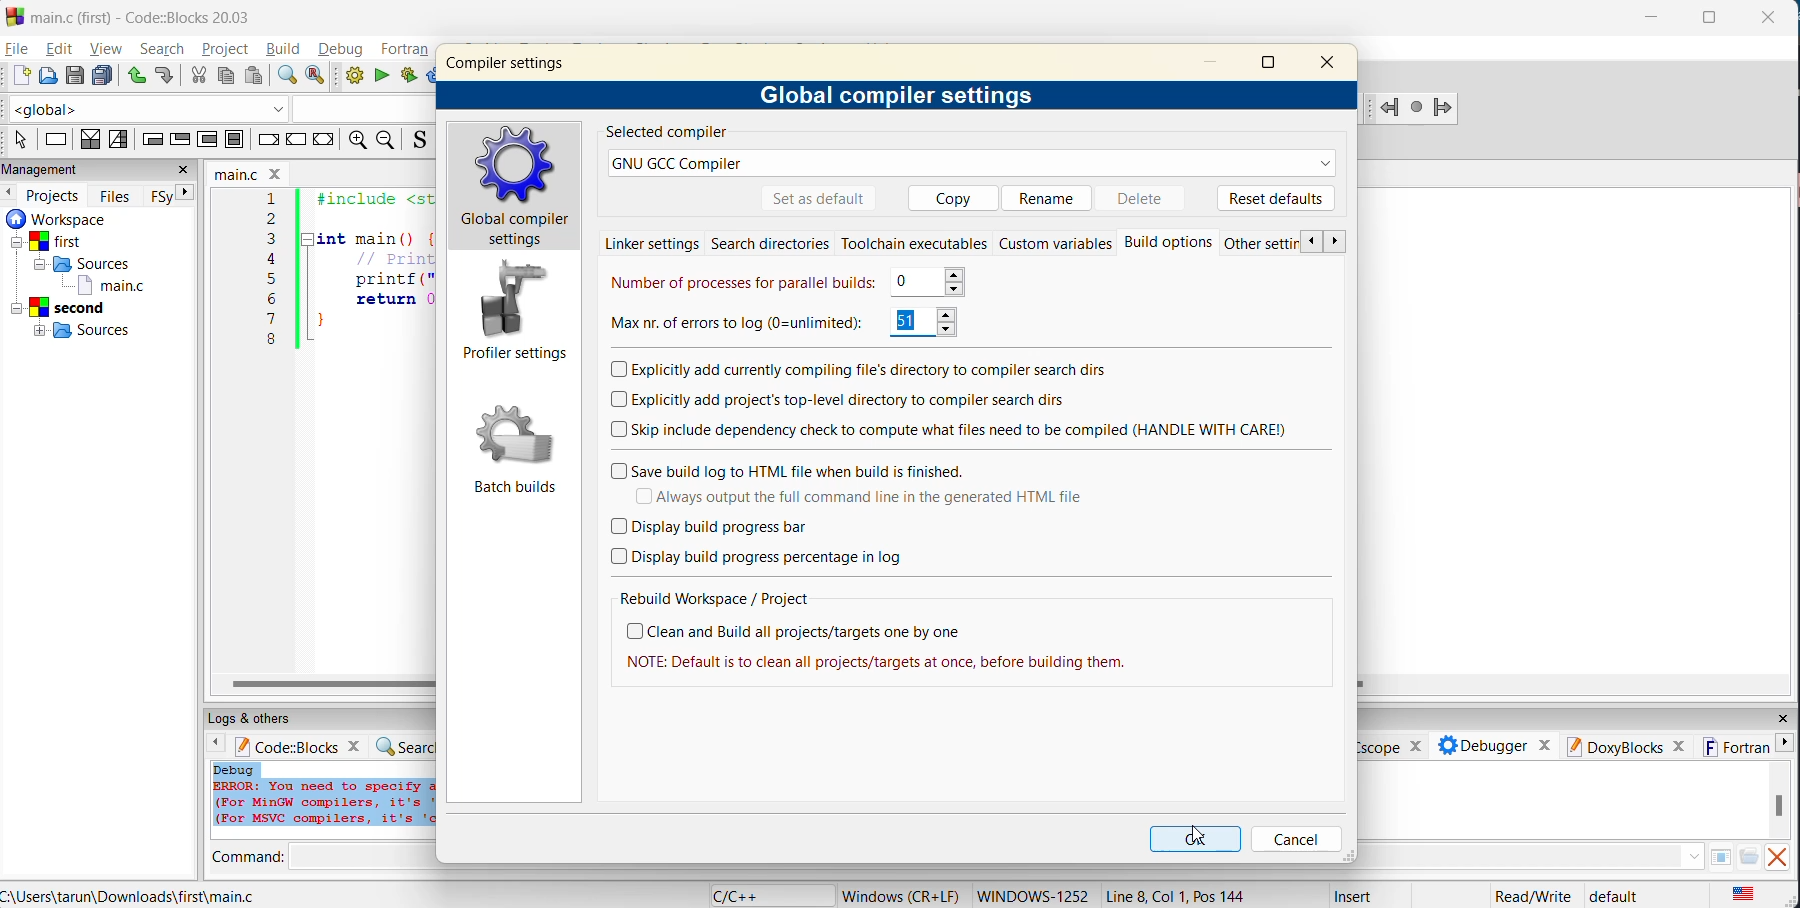 This screenshot has width=1800, height=908. Describe the element at coordinates (1273, 61) in the screenshot. I see `maximize` at that location.